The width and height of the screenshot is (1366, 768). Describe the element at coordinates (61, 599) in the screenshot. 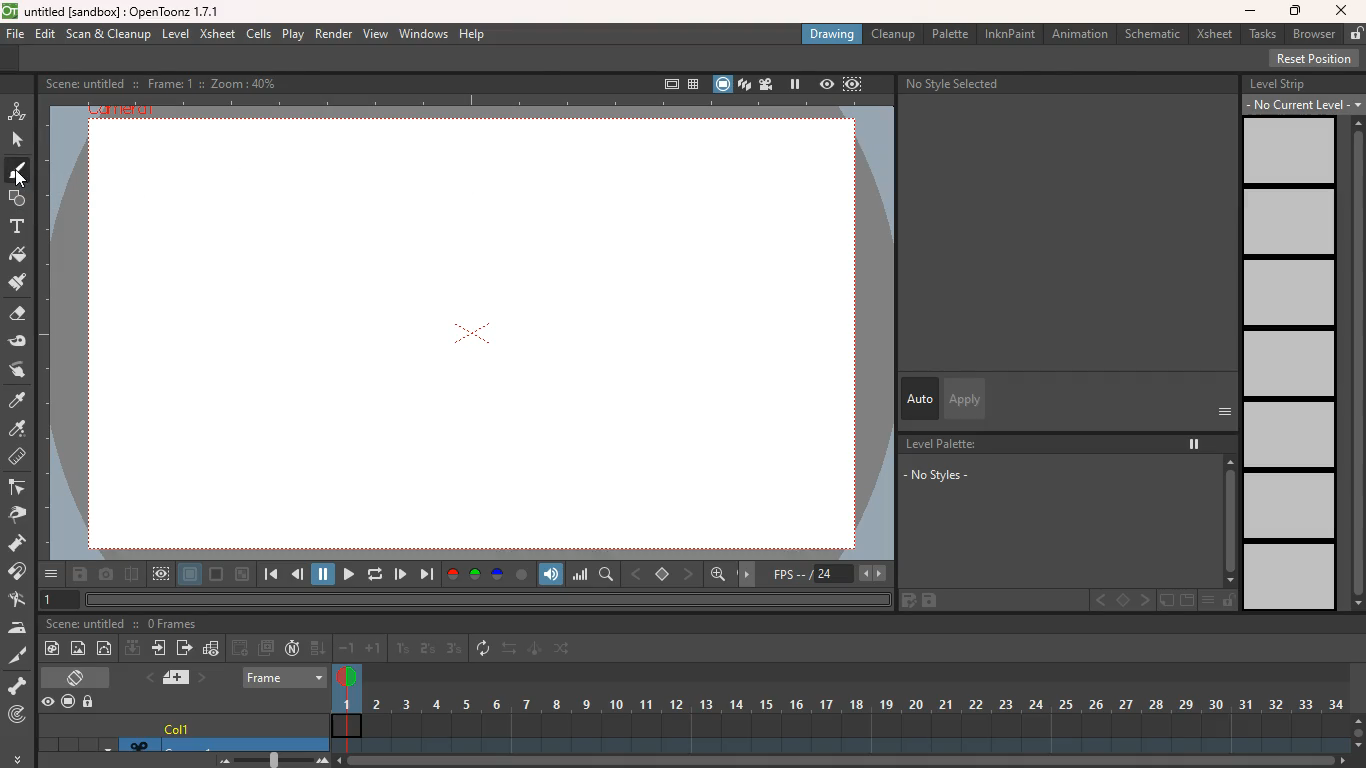

I see `1` at that location.